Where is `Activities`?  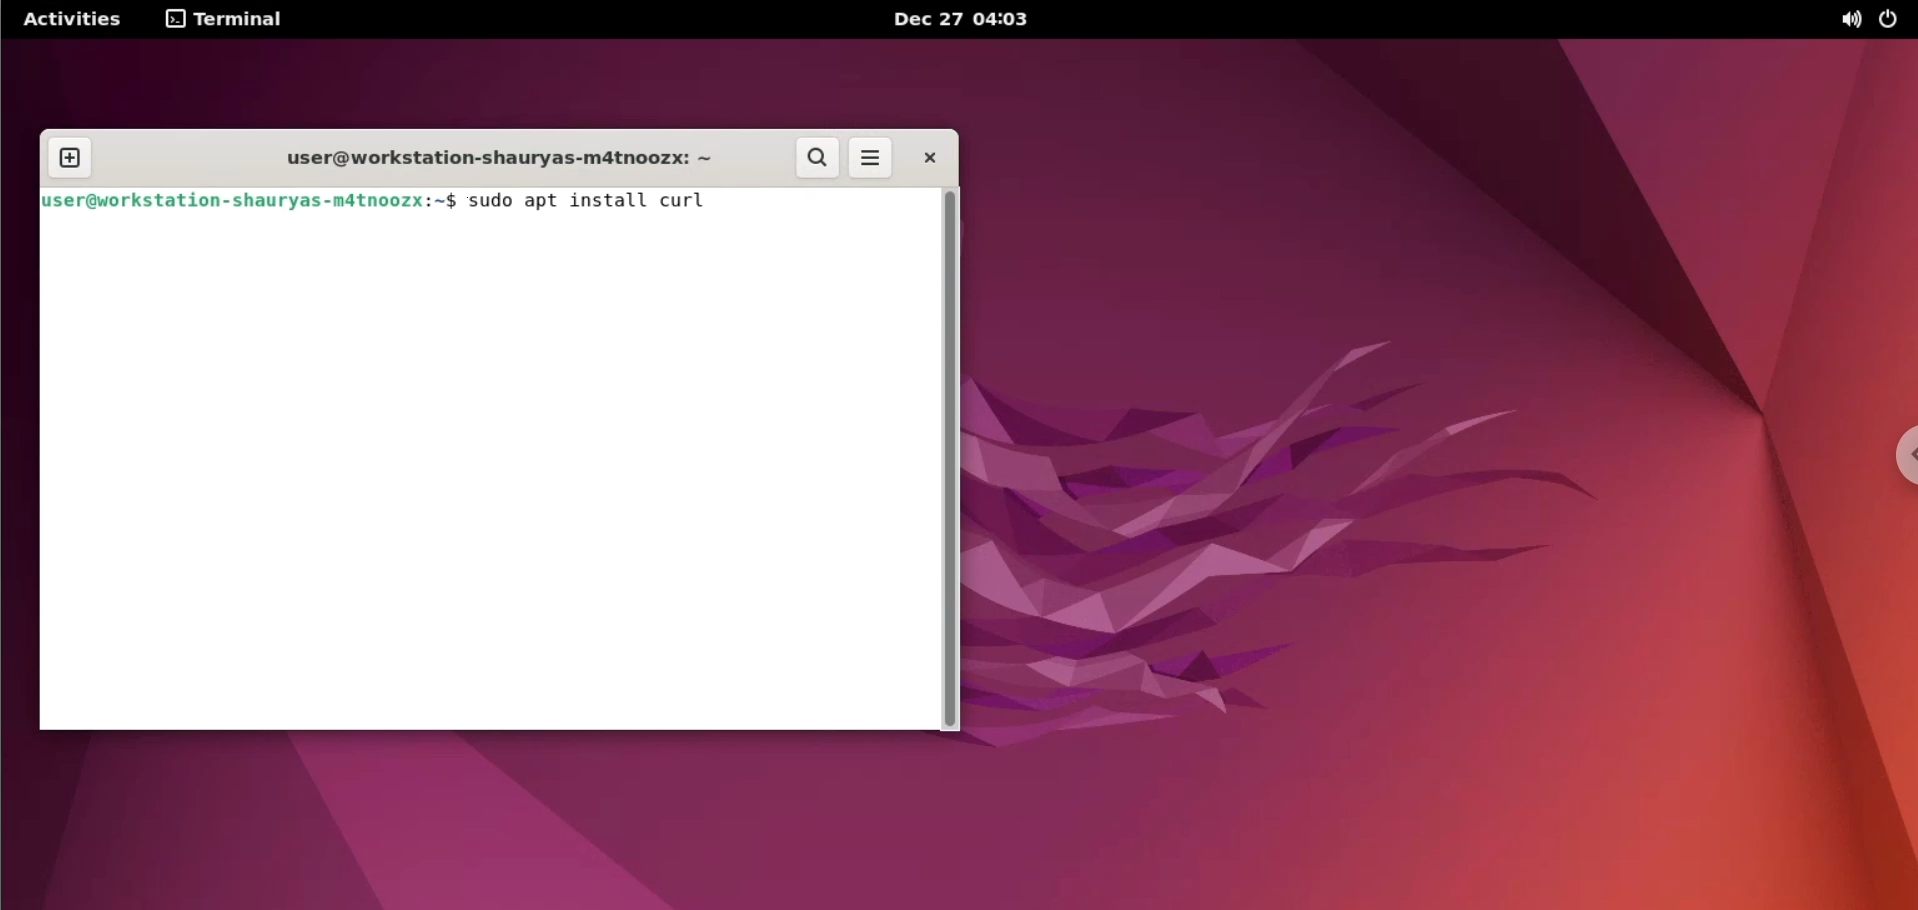
Activities is located at coordinates (69, 19).